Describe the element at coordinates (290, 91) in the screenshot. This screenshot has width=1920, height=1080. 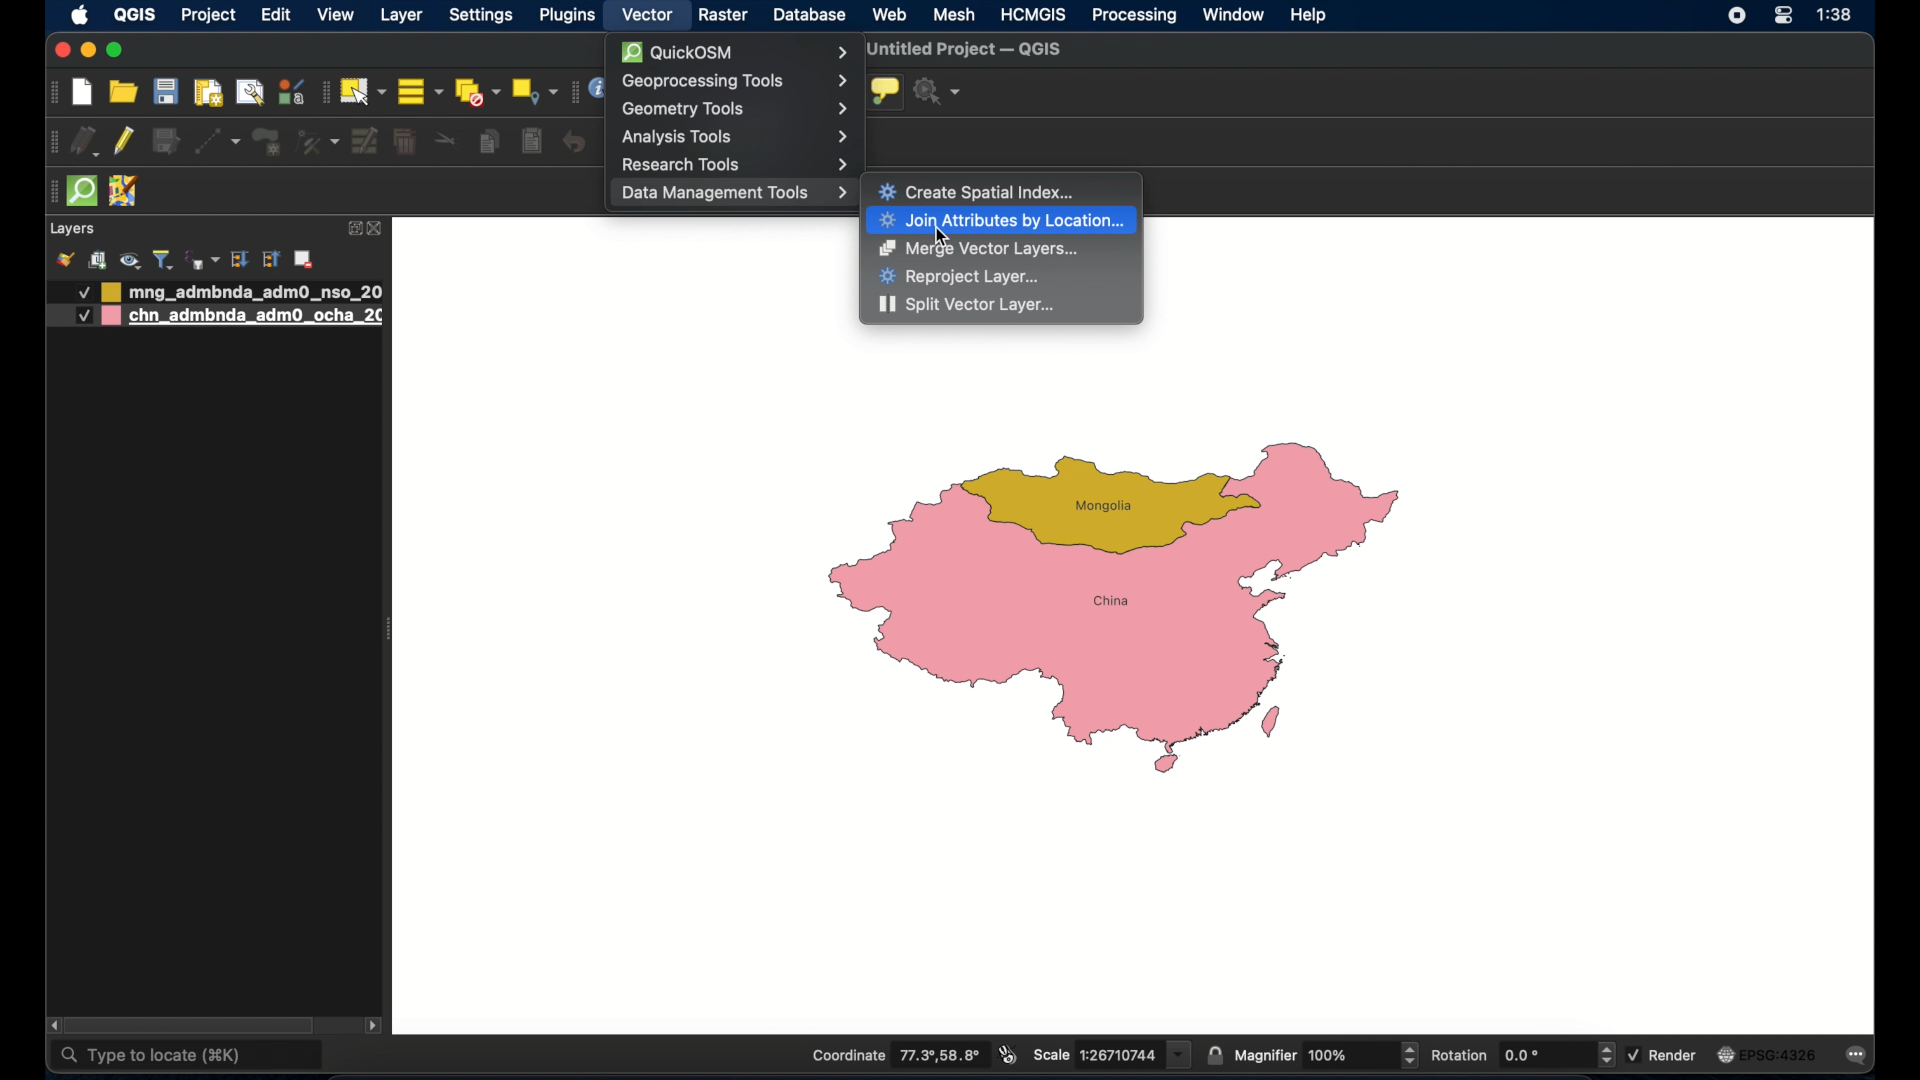
I see `style manager` at that location.